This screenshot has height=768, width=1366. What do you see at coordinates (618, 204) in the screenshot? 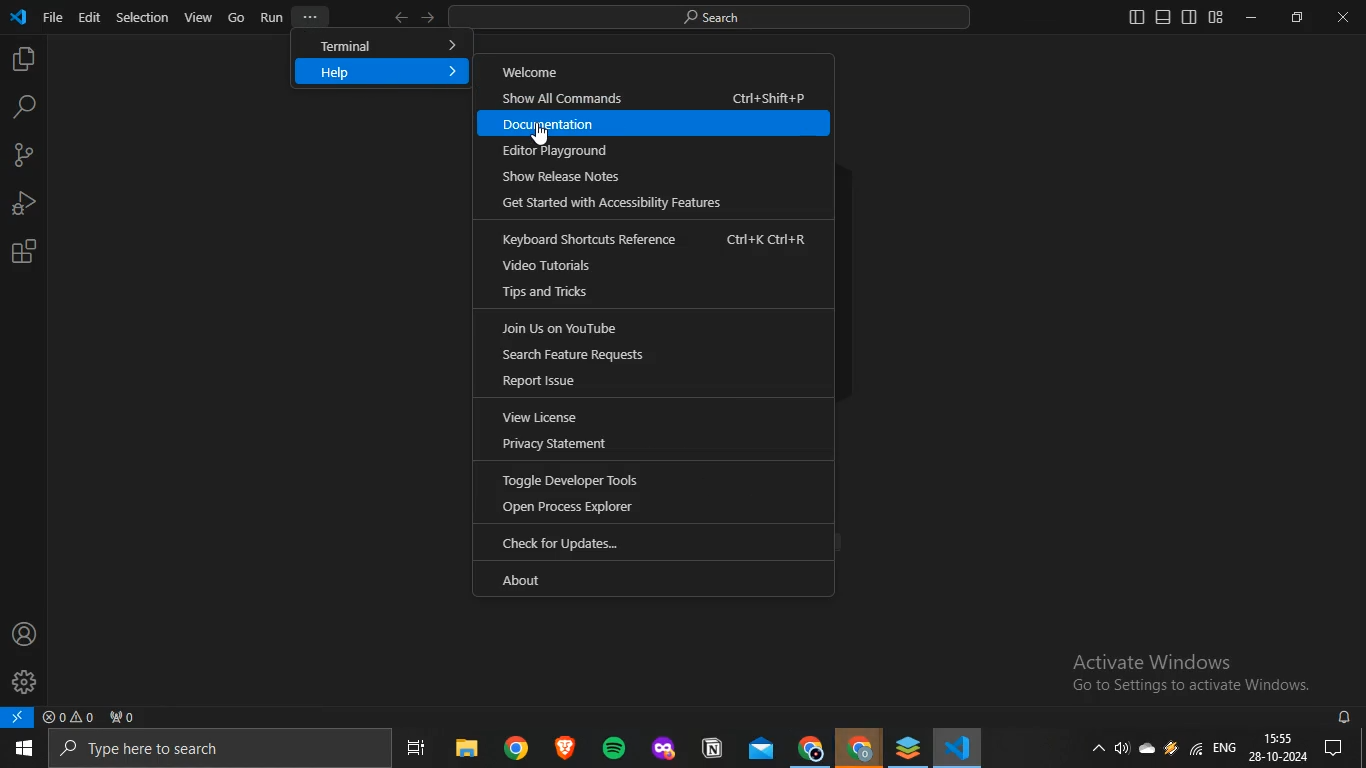
I see `Get Started with Accessibility Features` at bounding box center [618, 204].